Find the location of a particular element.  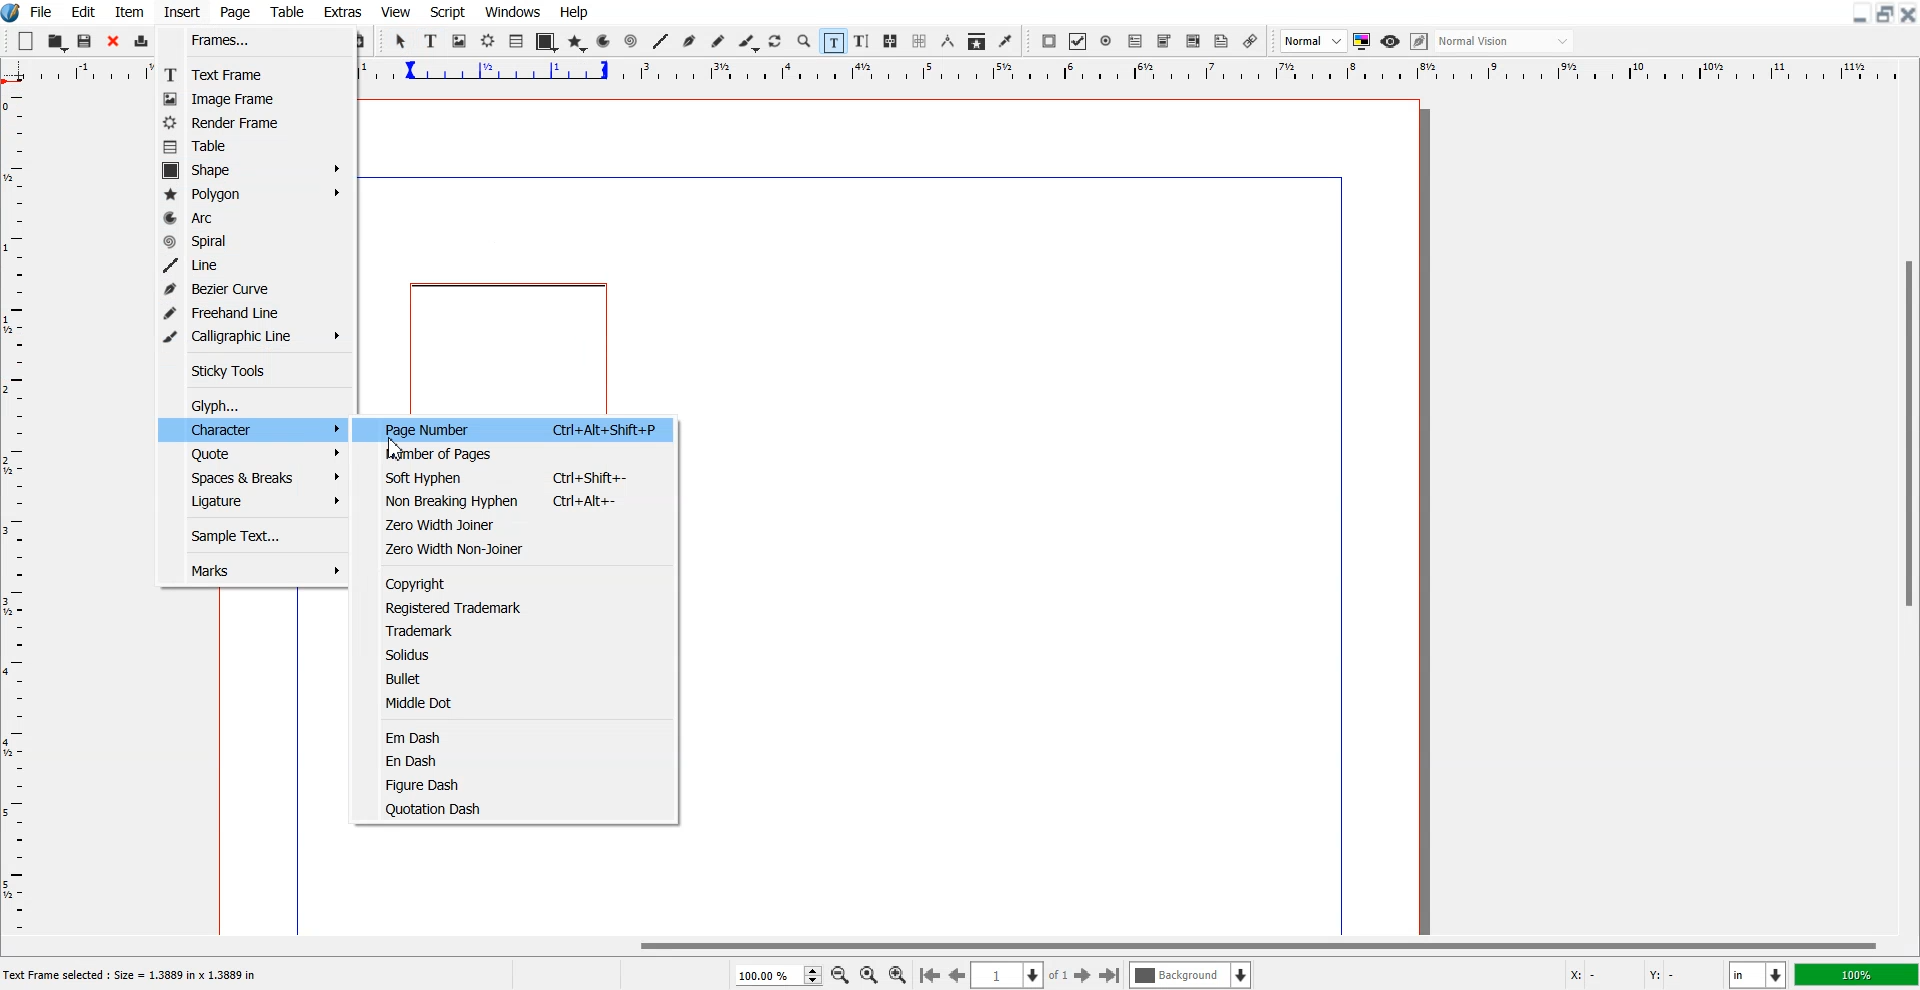

Horizontal scroll bar is located at coordinates (960, 945).